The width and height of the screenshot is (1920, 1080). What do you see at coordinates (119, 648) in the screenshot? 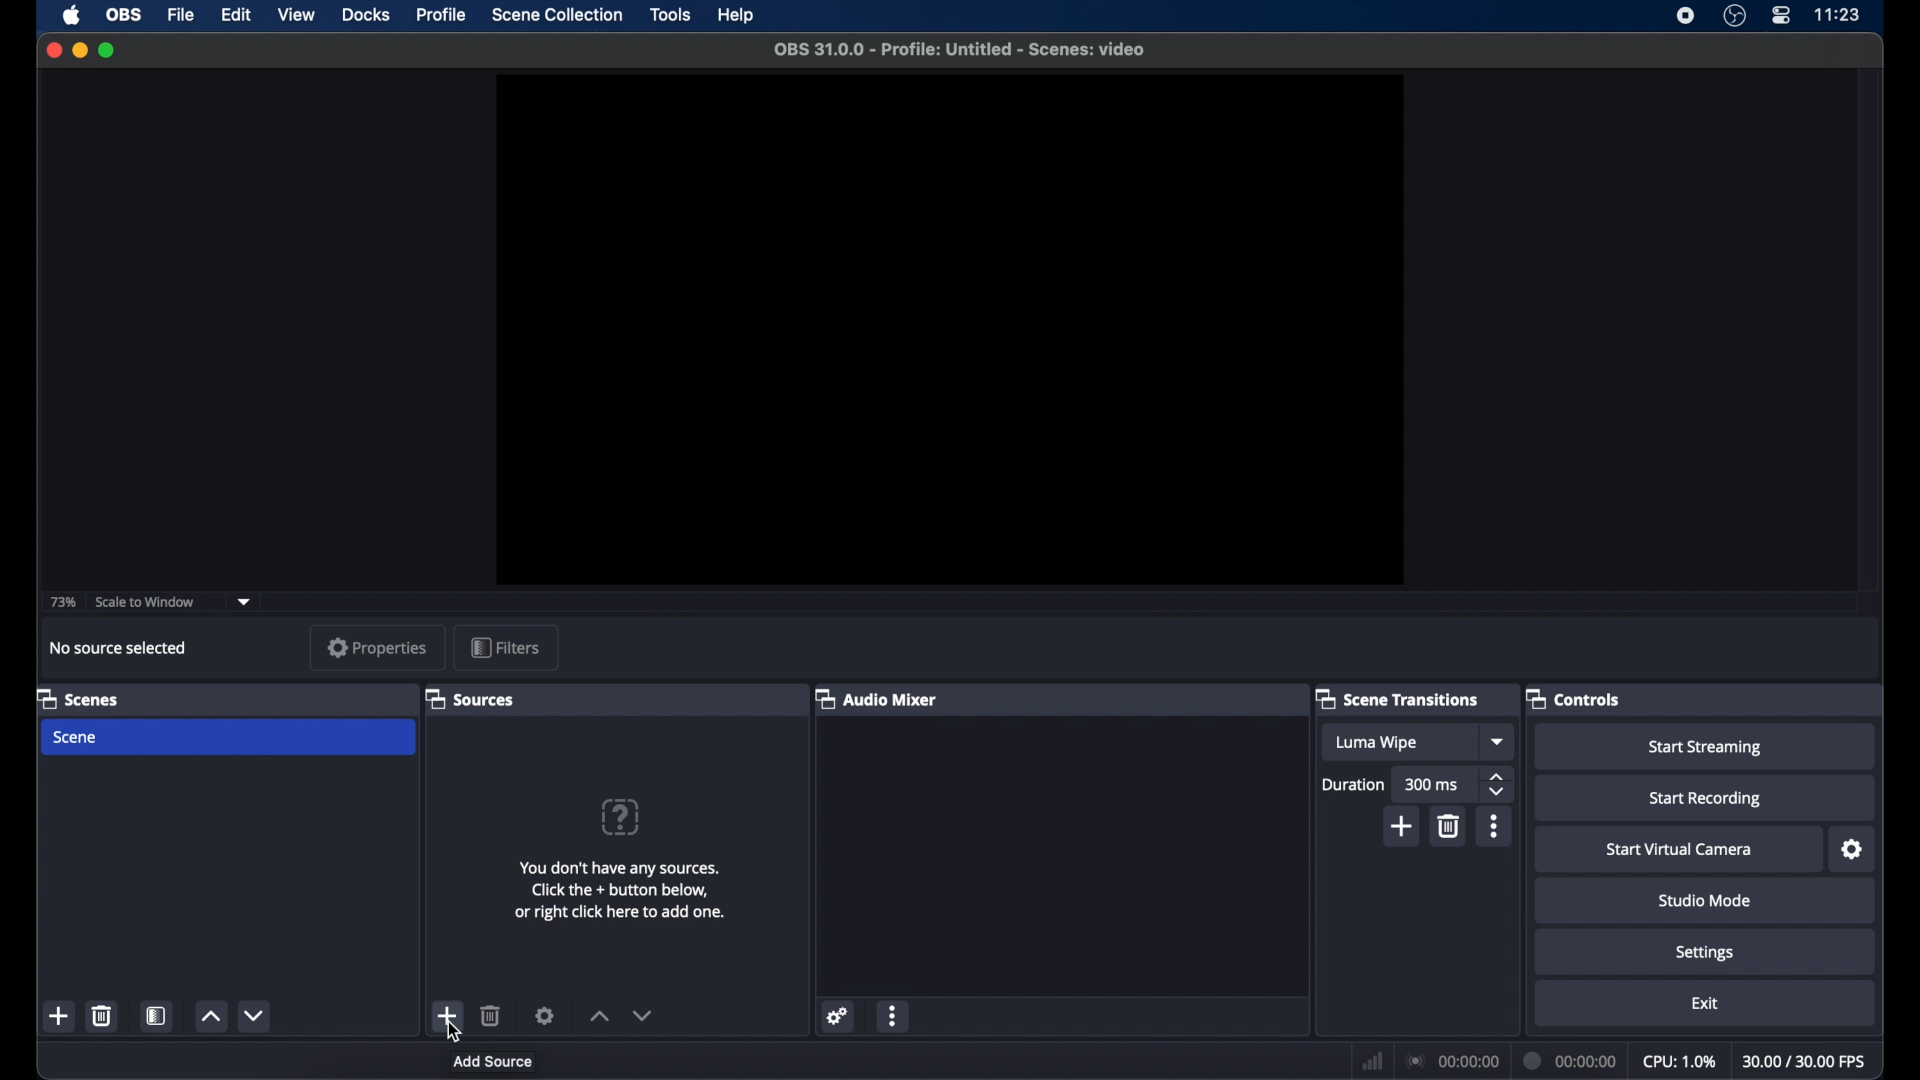
I see `no source selected` at bounding box center [119, 648].